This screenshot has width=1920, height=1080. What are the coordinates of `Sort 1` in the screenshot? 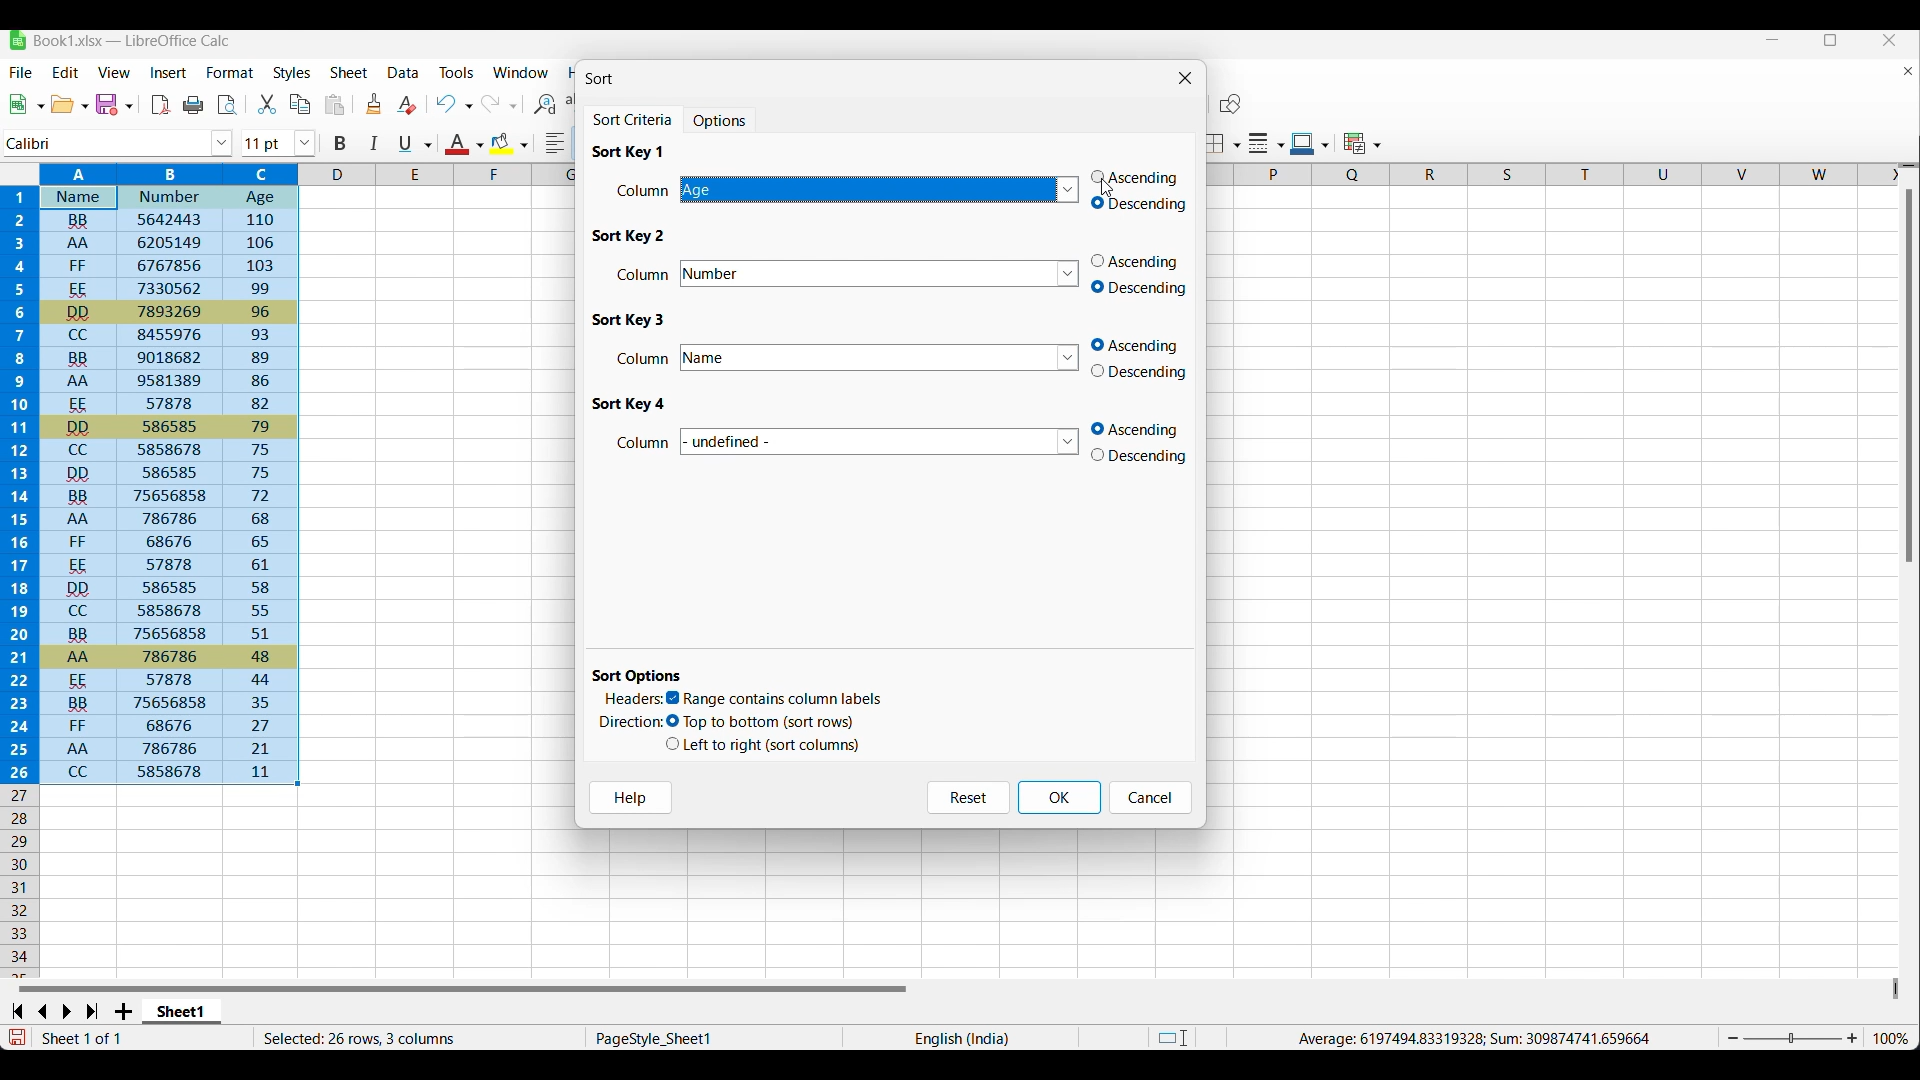 It's located at (628, 151).